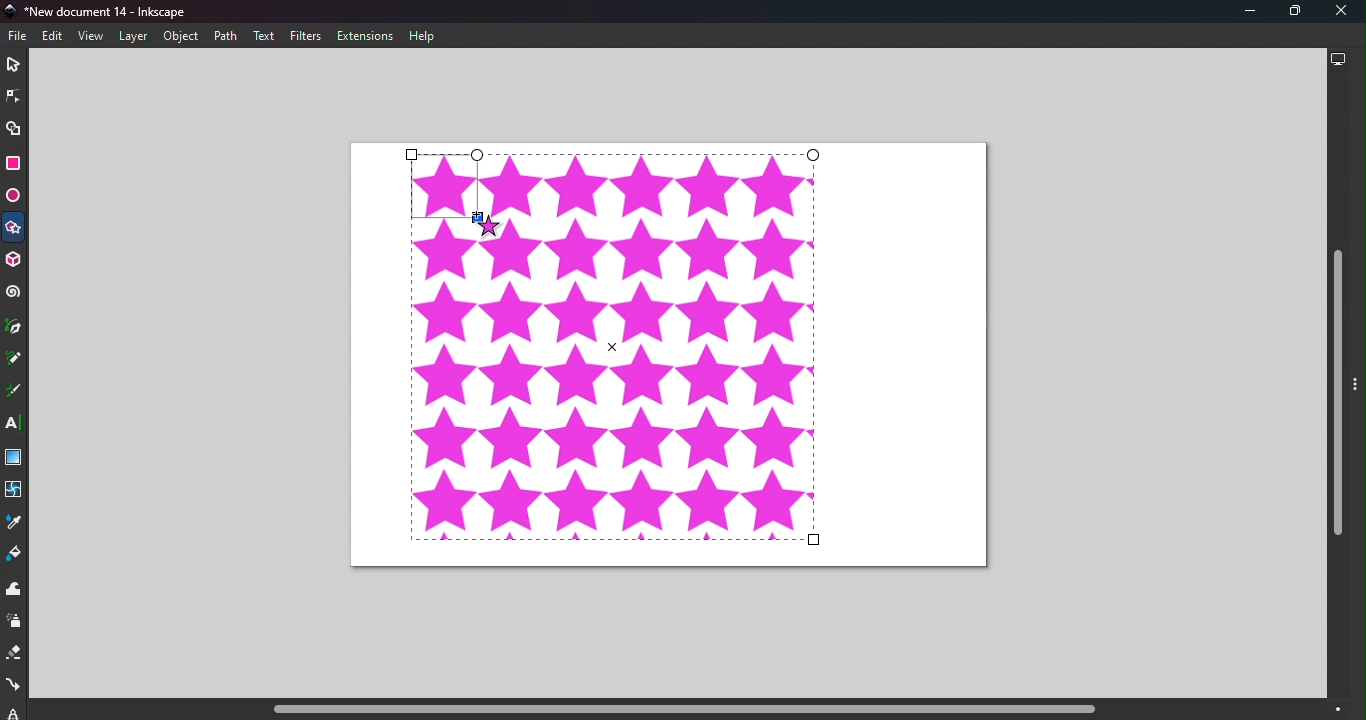 The height and width of the screenshot is (720, 1366). Describe the element at coordinates (14, 392) in the screenshot. I see `Calligraphy tool` at that location.